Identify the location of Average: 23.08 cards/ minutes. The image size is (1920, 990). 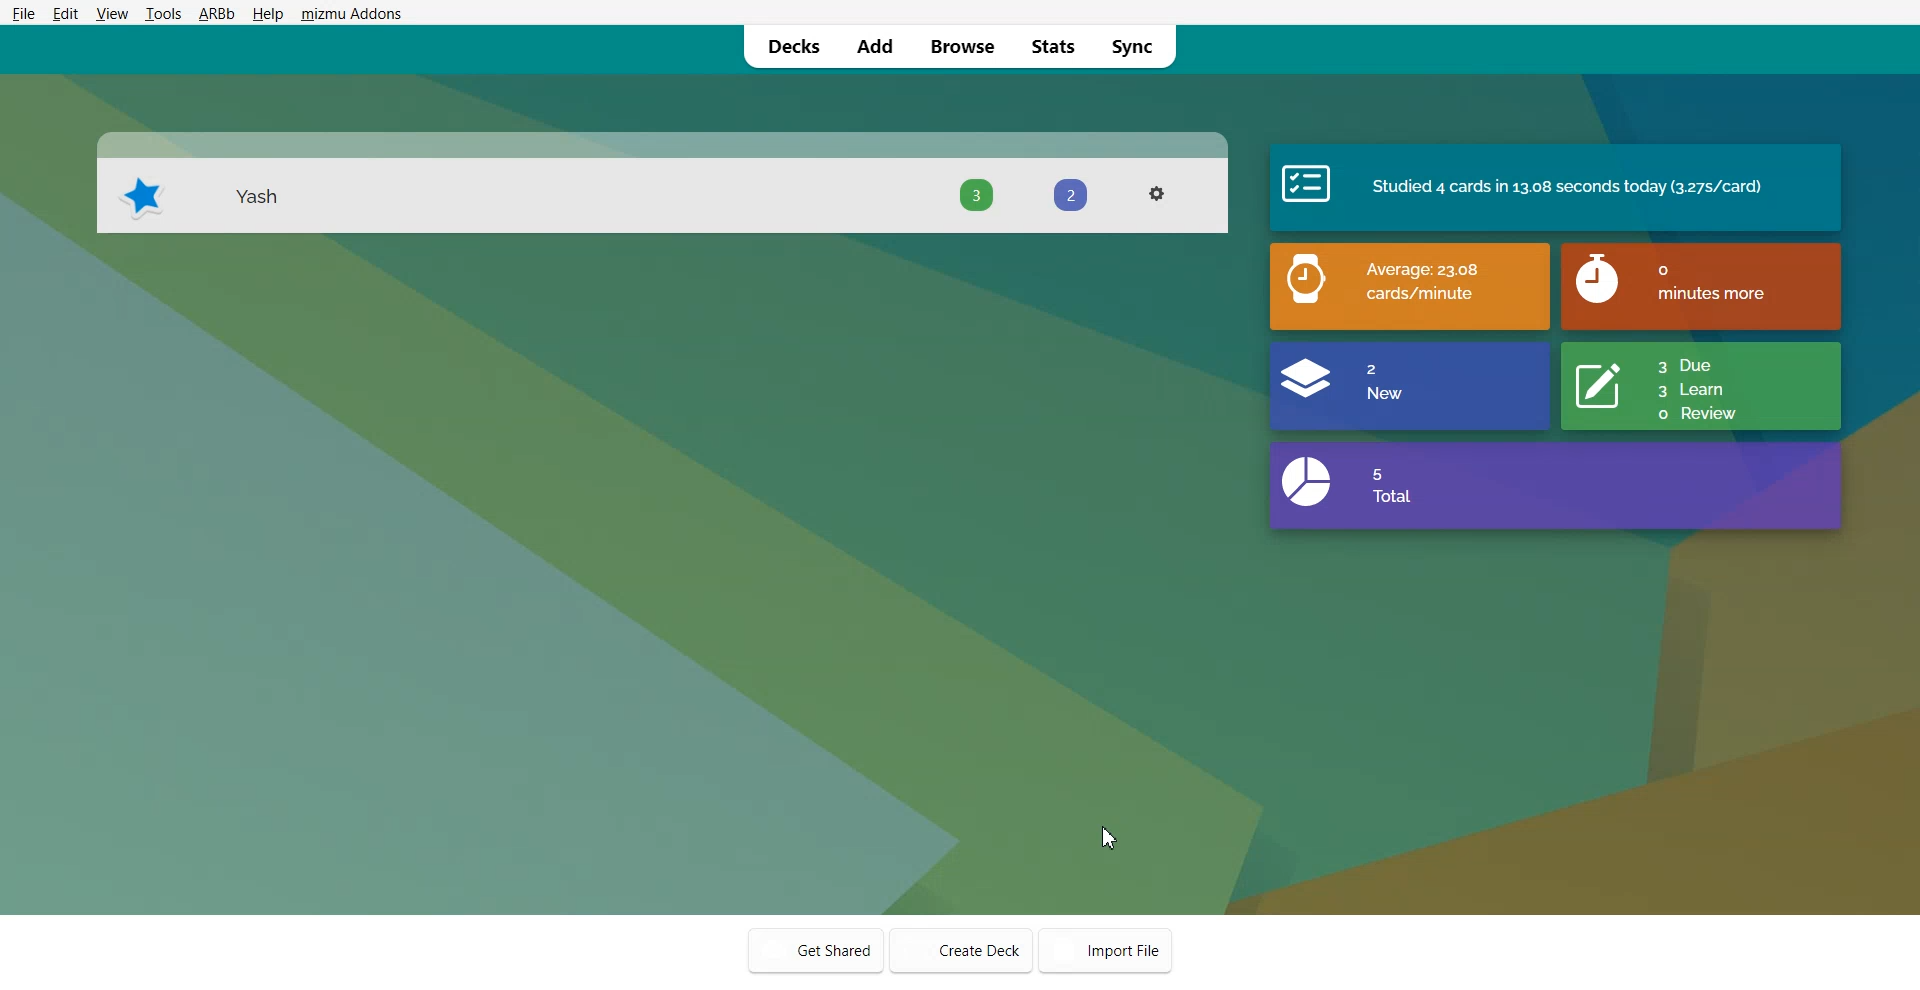
(1408, 286).